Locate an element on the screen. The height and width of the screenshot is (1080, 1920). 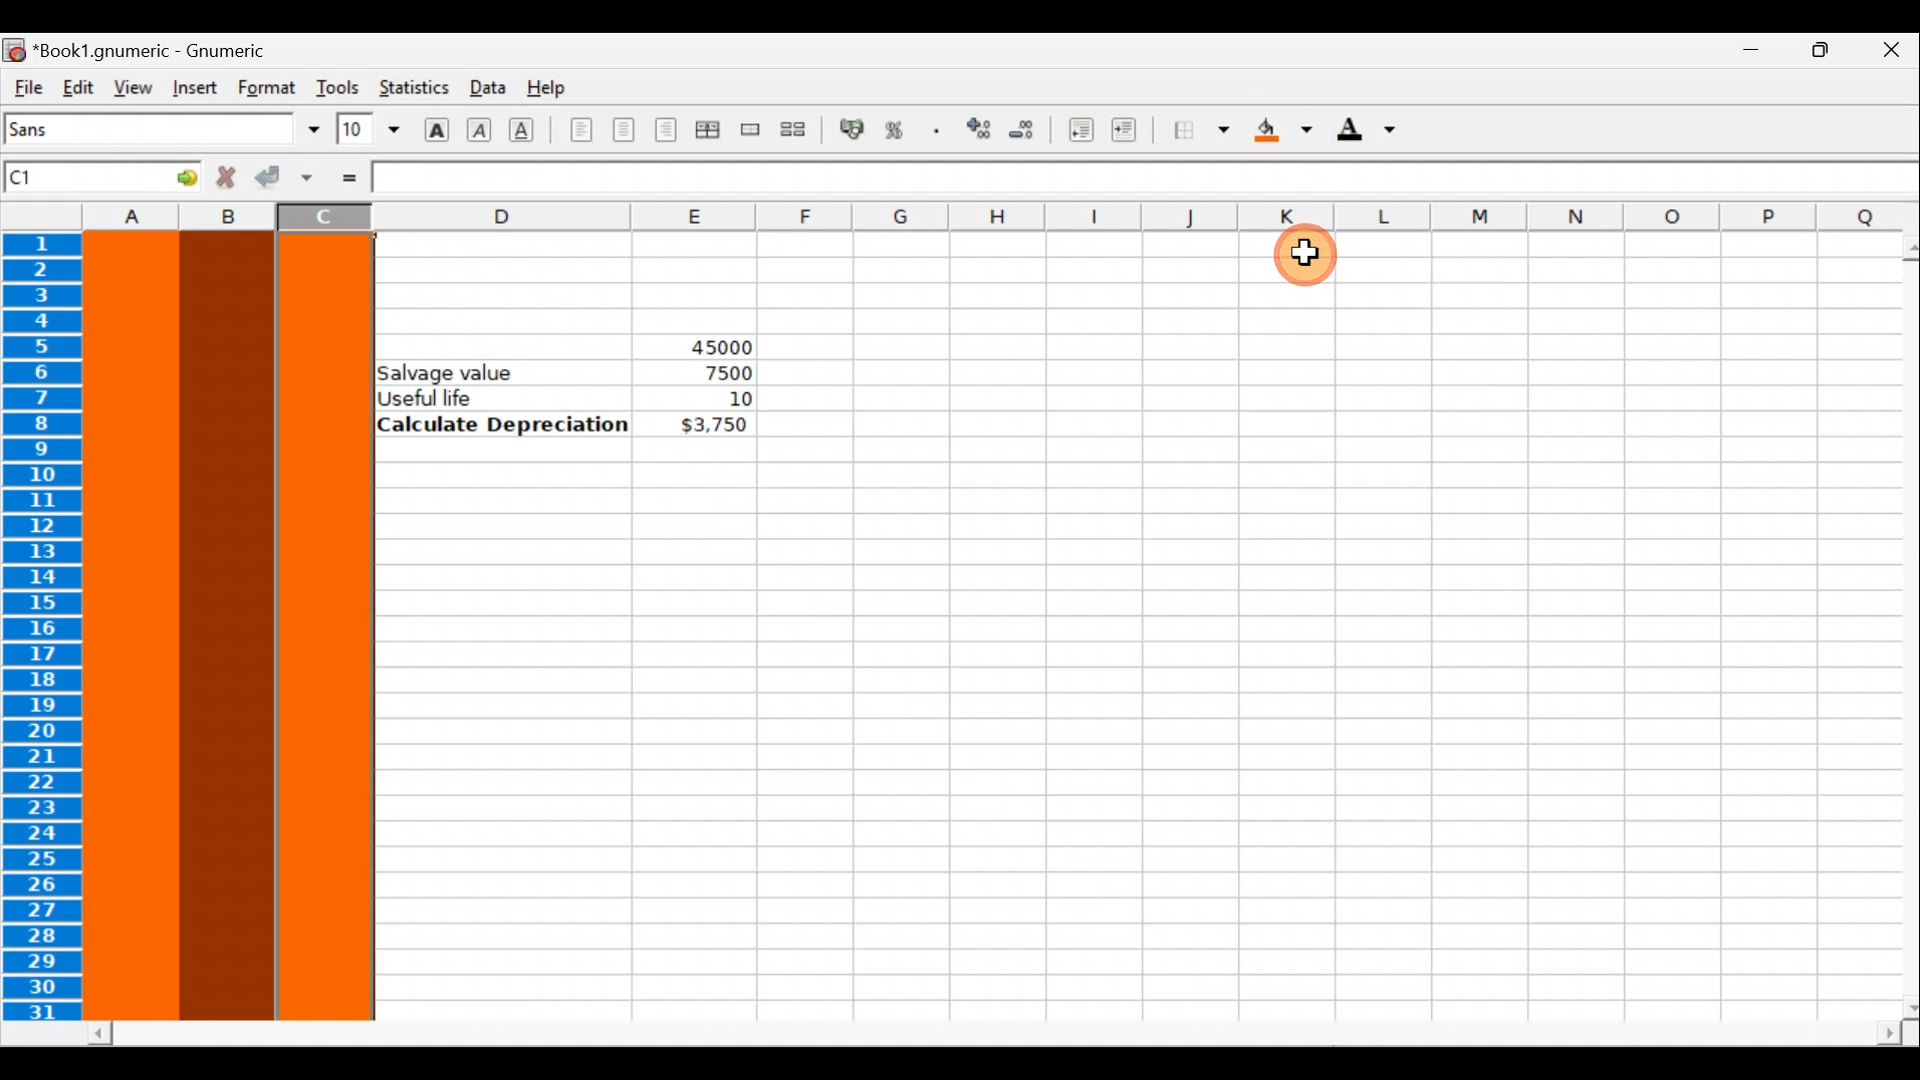
Decrease the number of decimals is located at coordinates (1022, 129).